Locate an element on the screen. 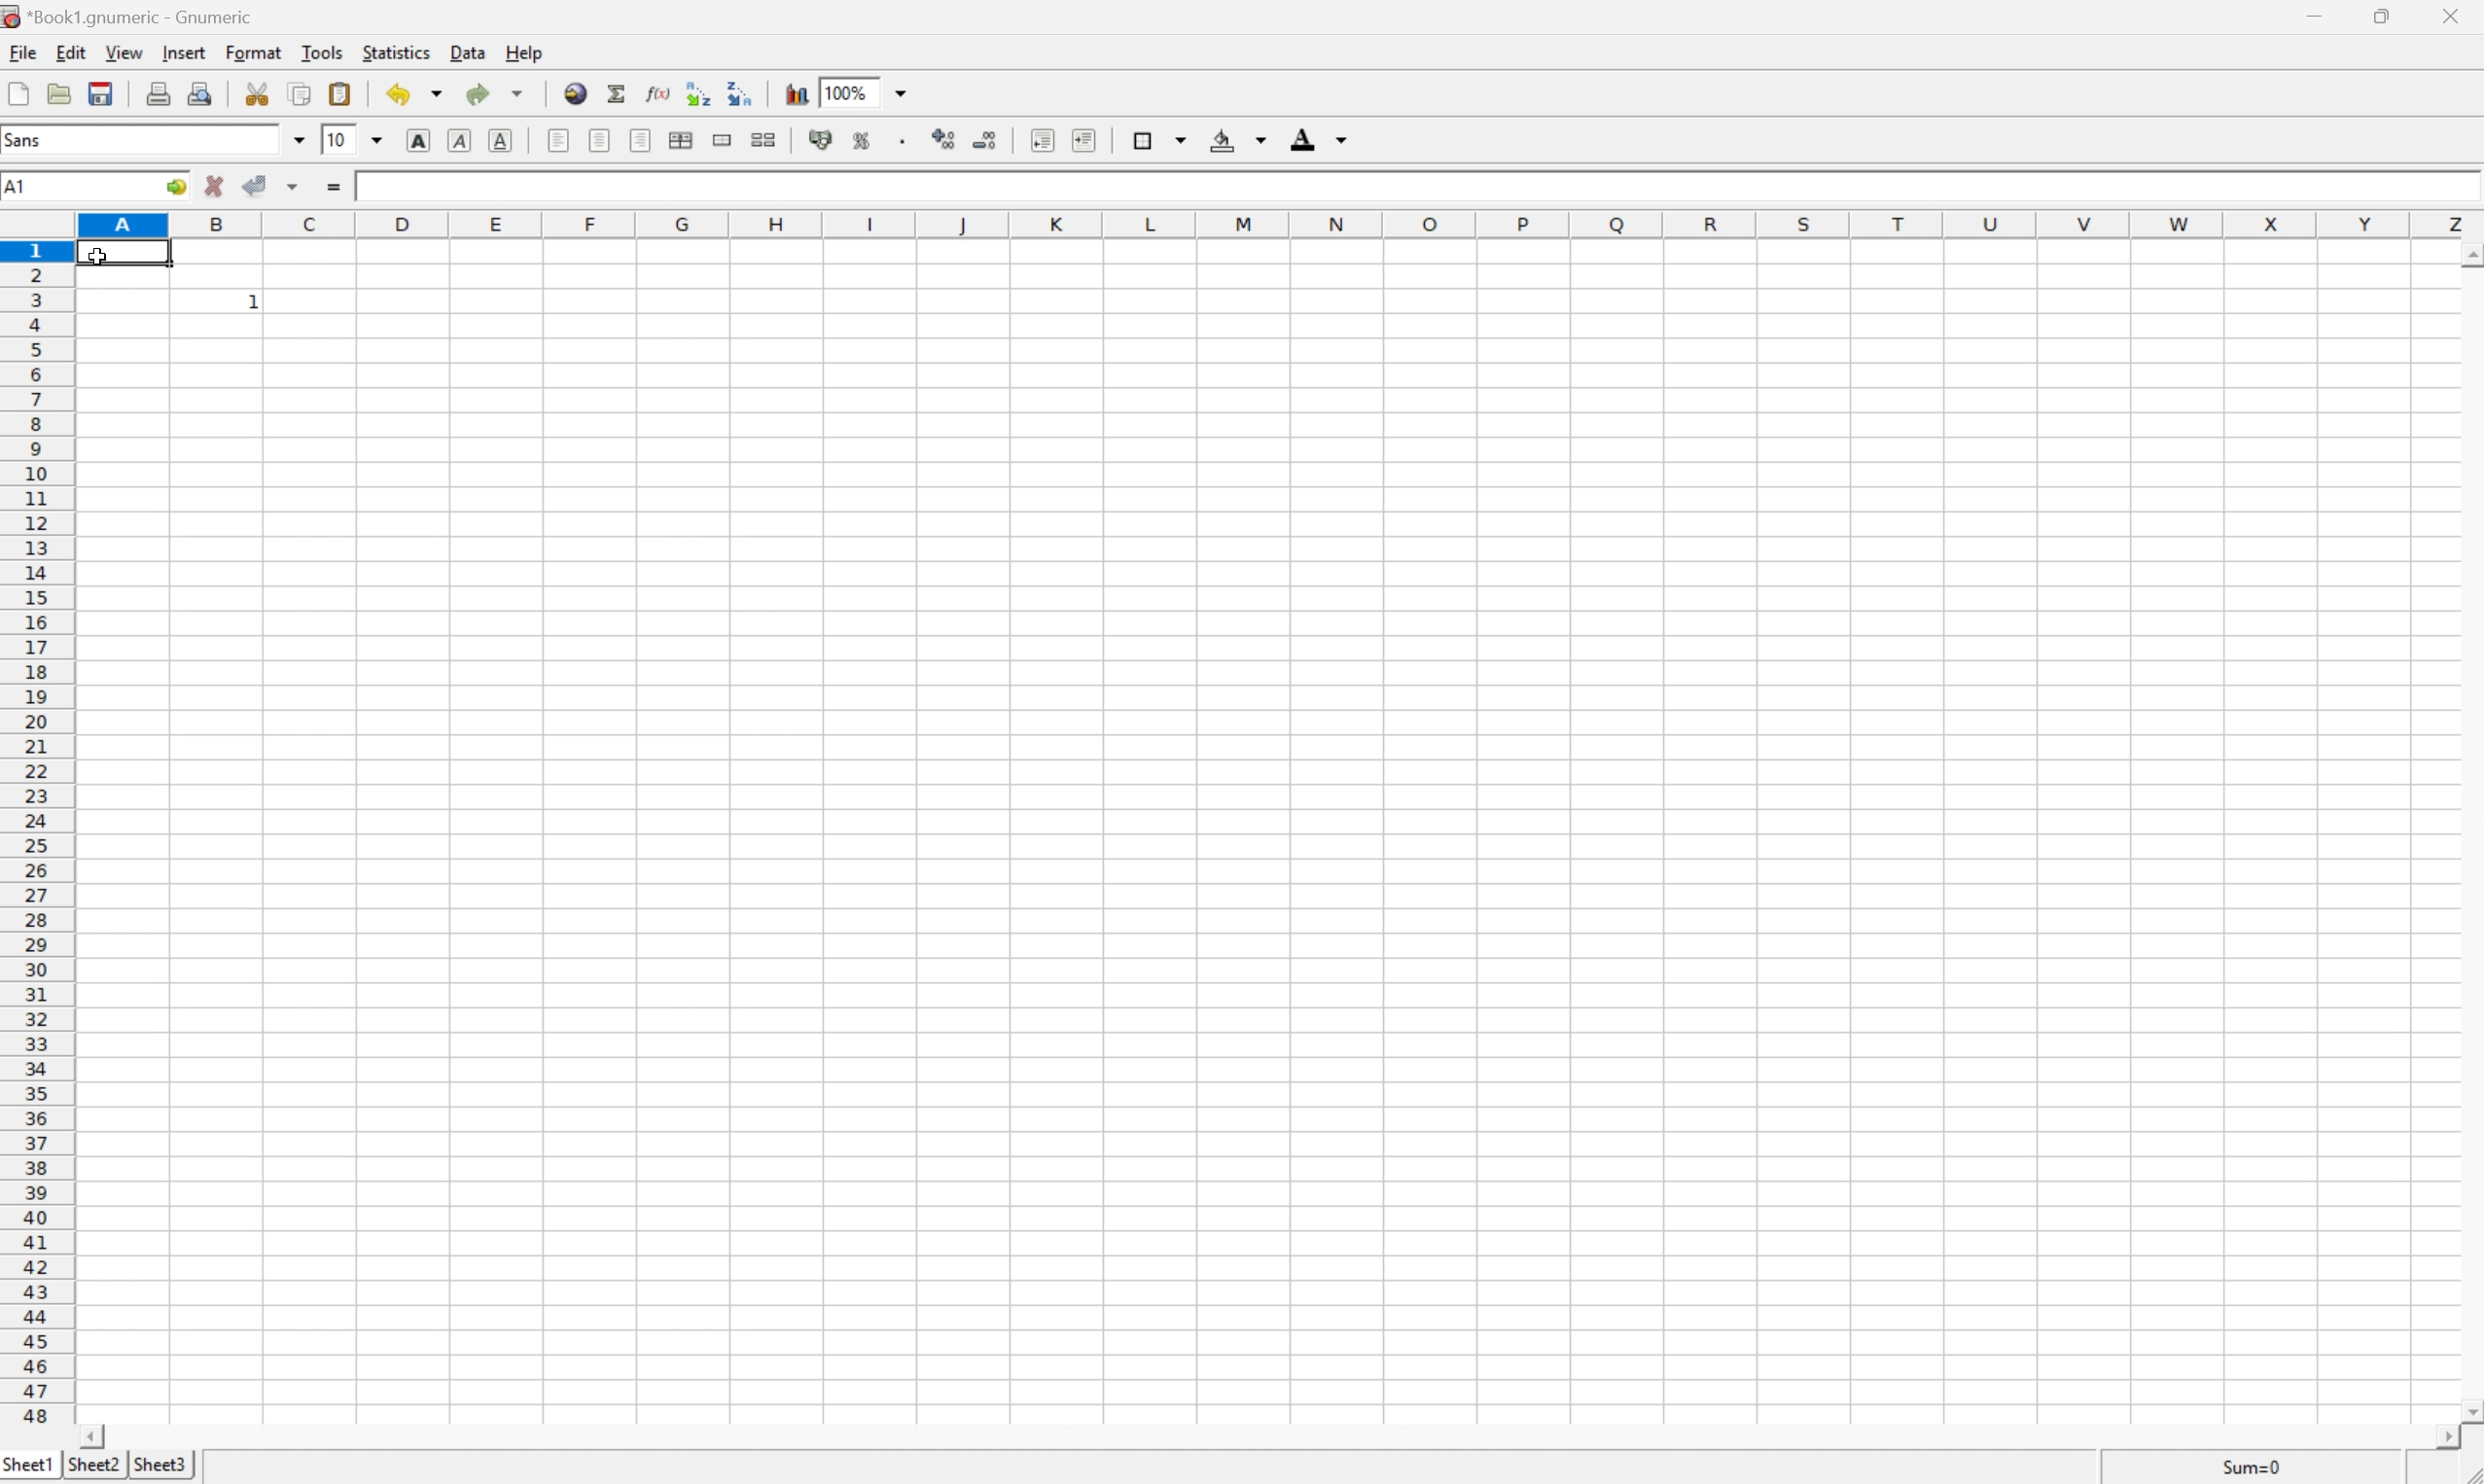 The image size is (2484, 1484). merge a range of cells is located at coordinates (721, 139).